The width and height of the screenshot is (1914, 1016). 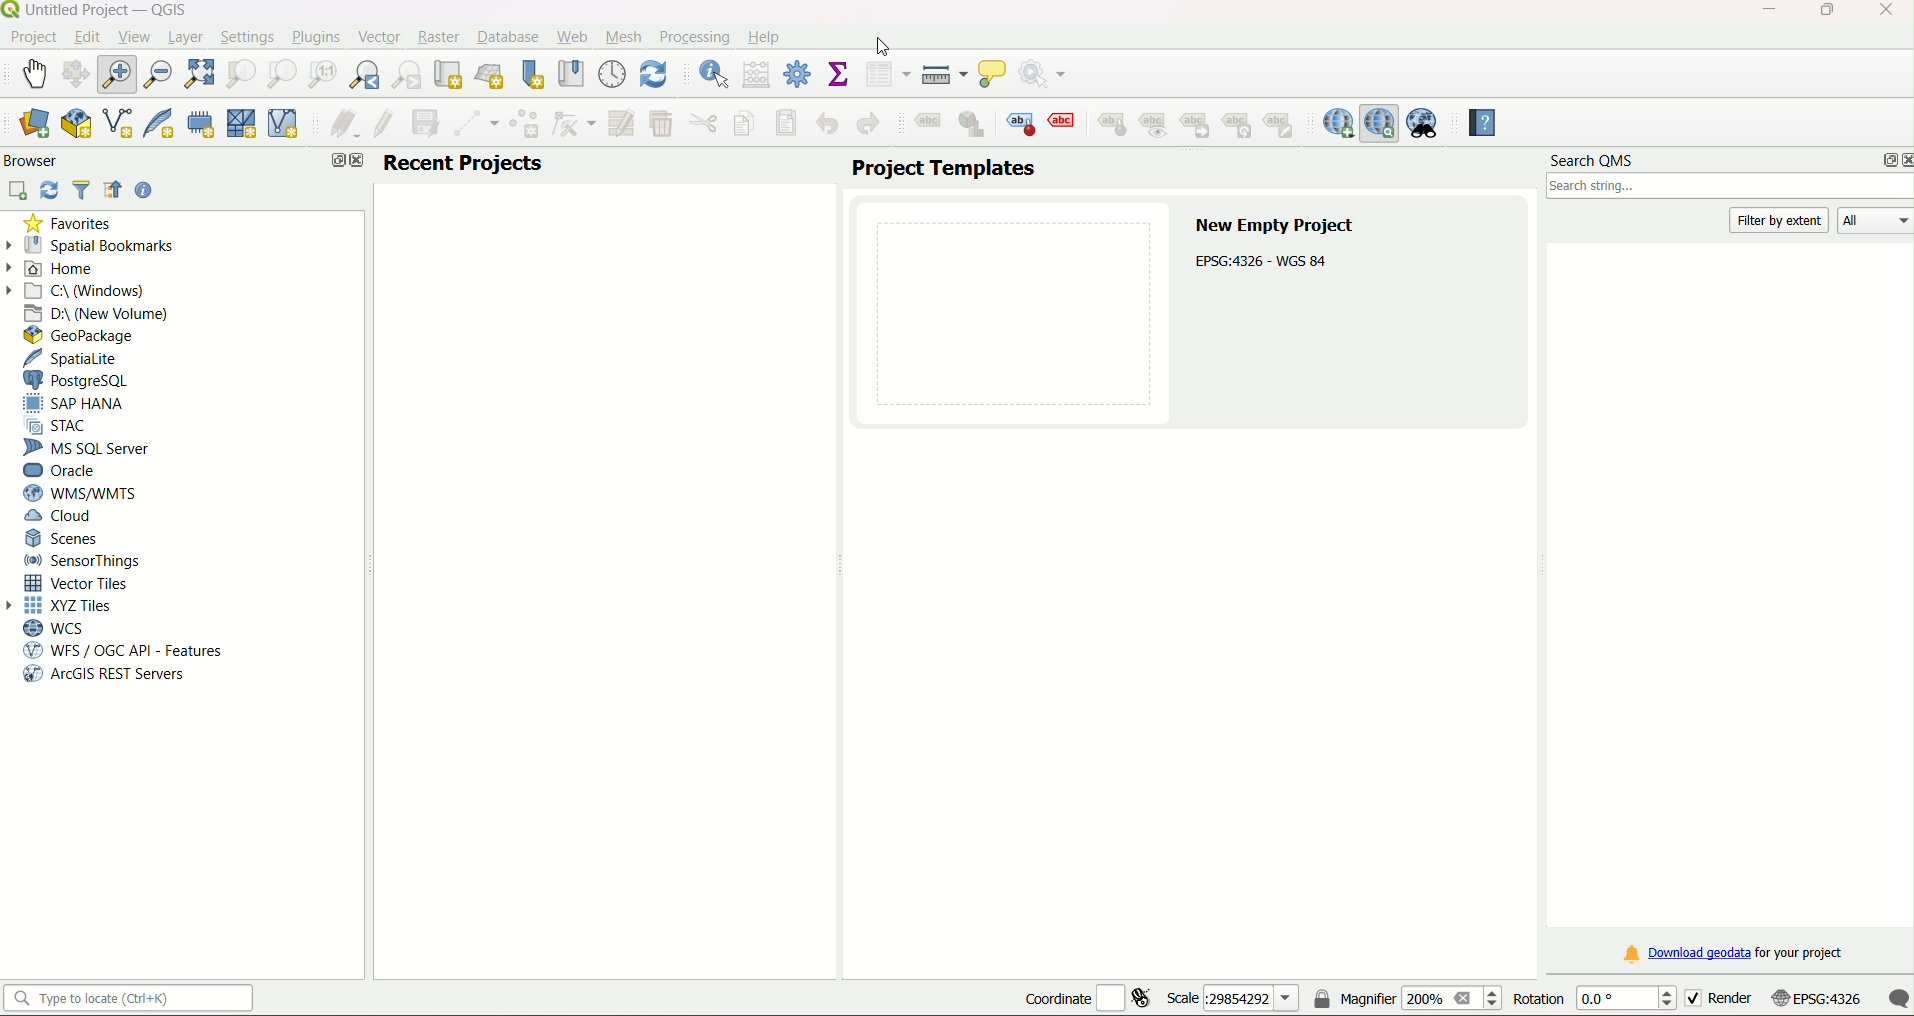 I want to click on cursor, so click(x=876, y=41).